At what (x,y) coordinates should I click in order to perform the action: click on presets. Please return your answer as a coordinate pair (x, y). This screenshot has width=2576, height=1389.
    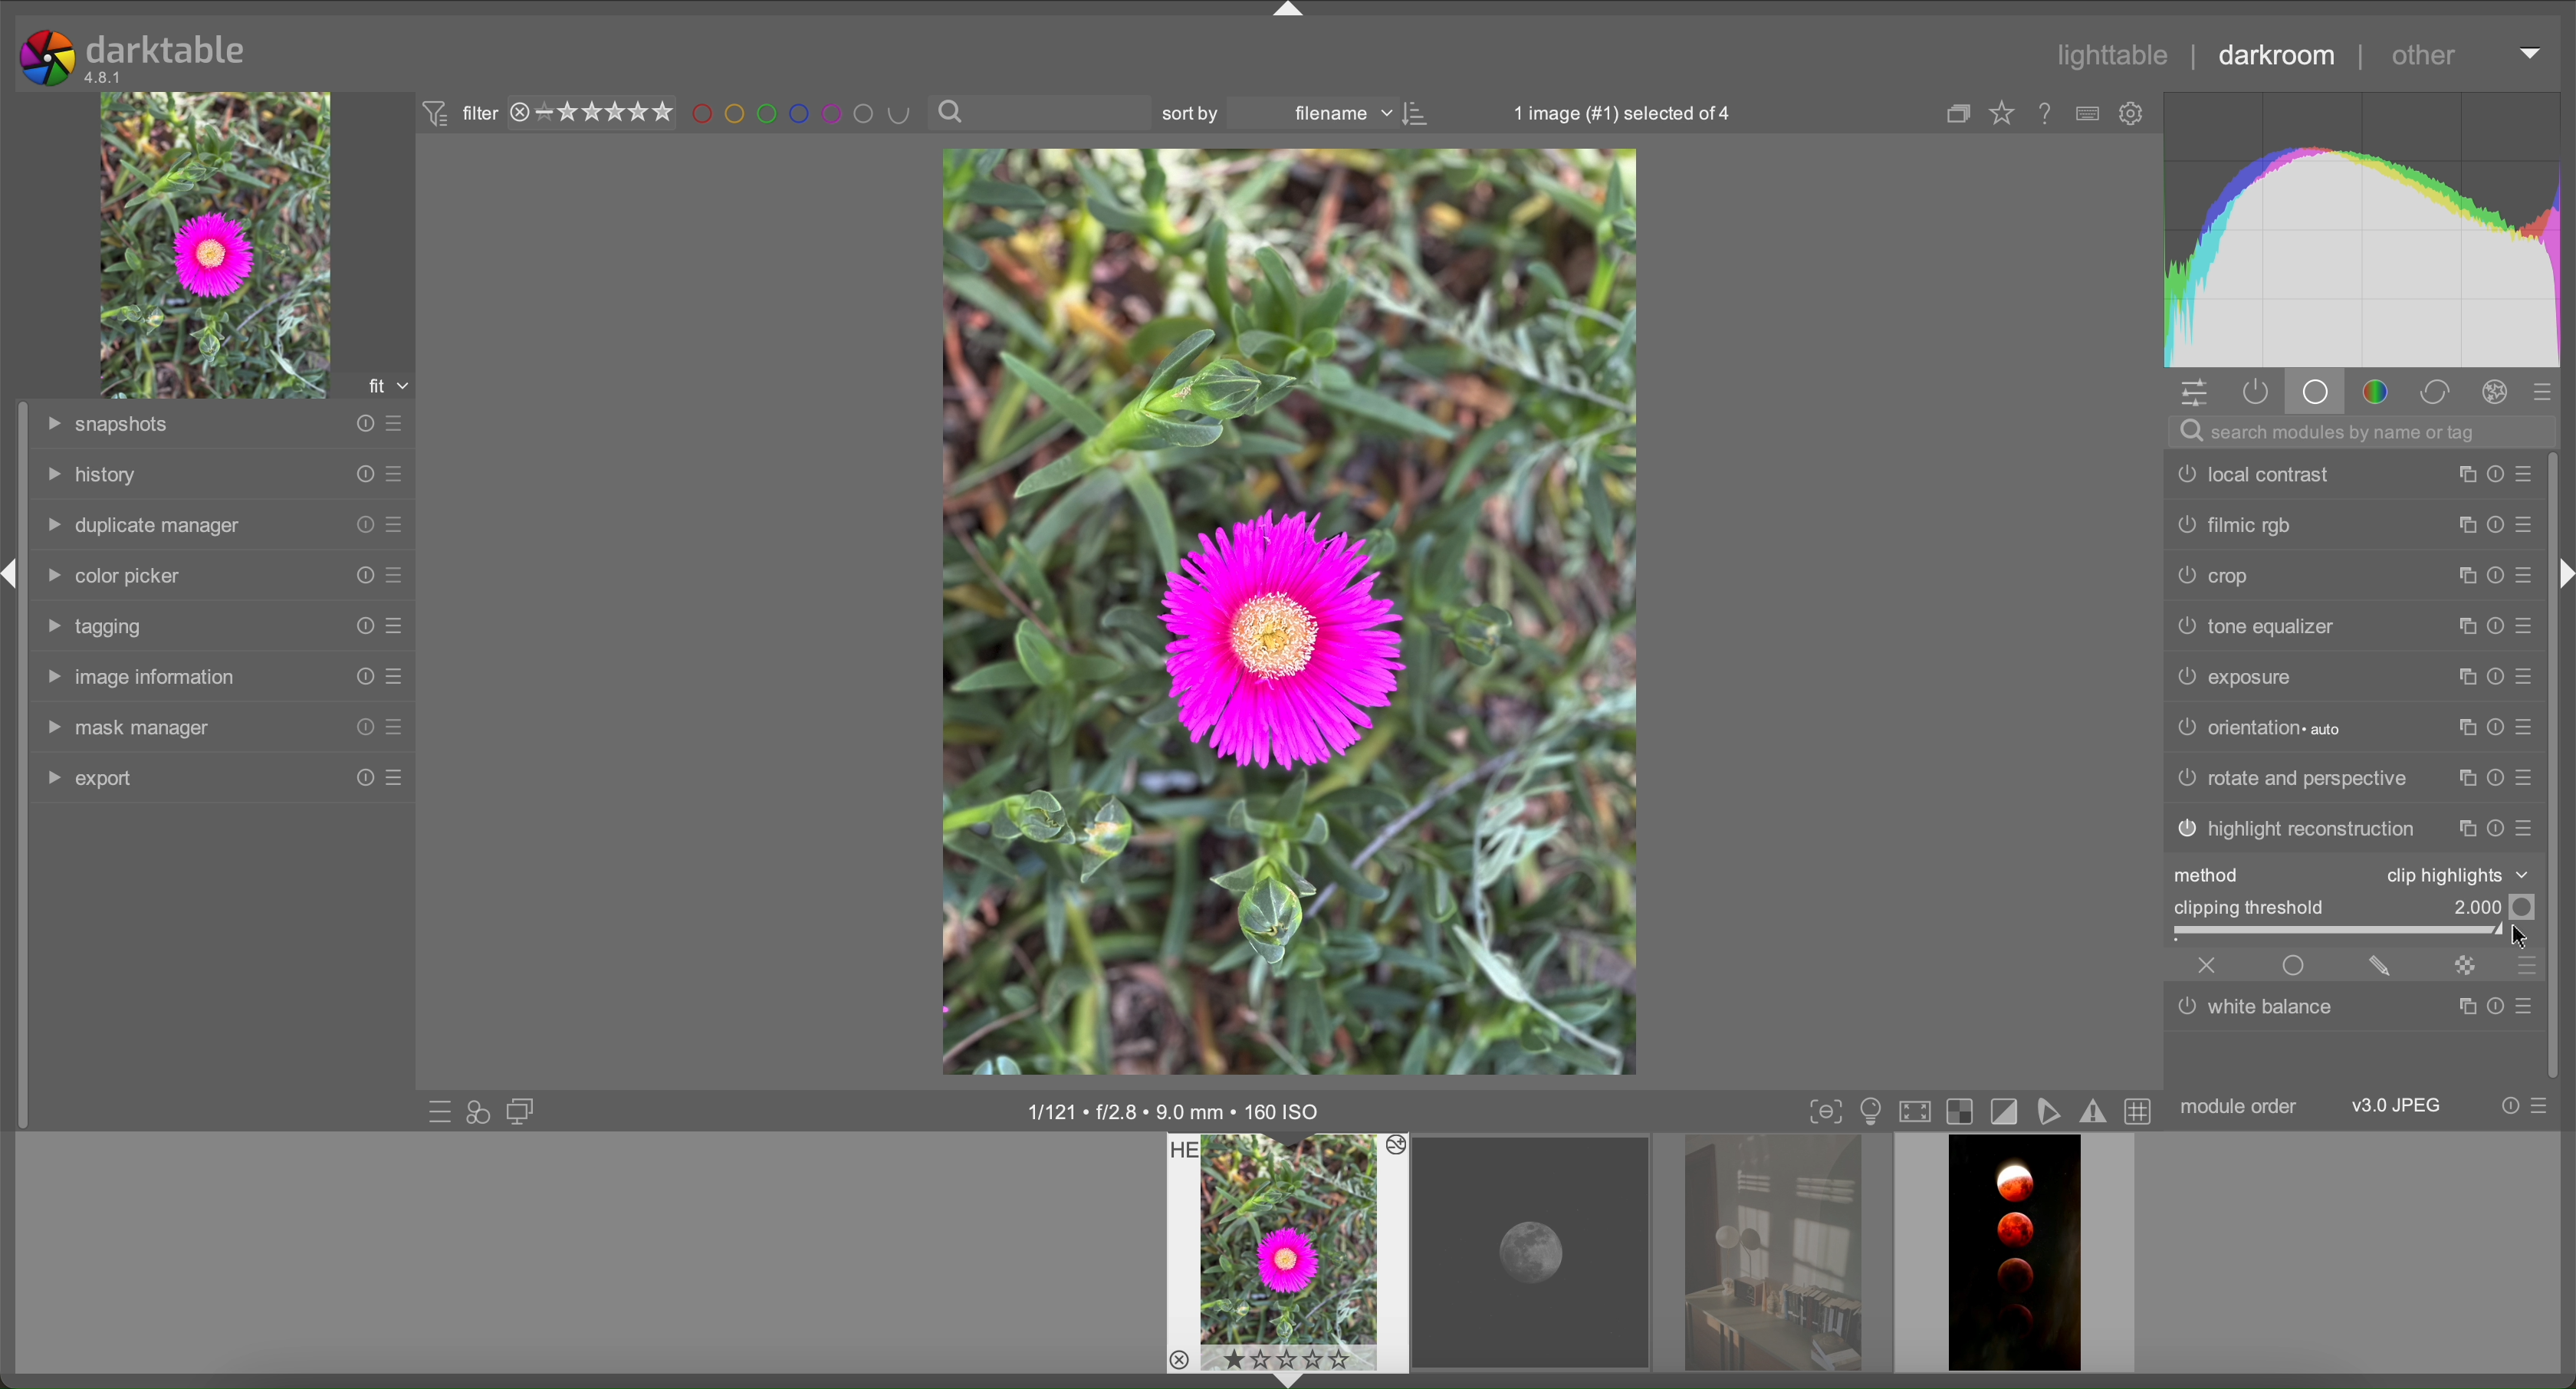
    Looking at the image, I should click on (2527, 475).